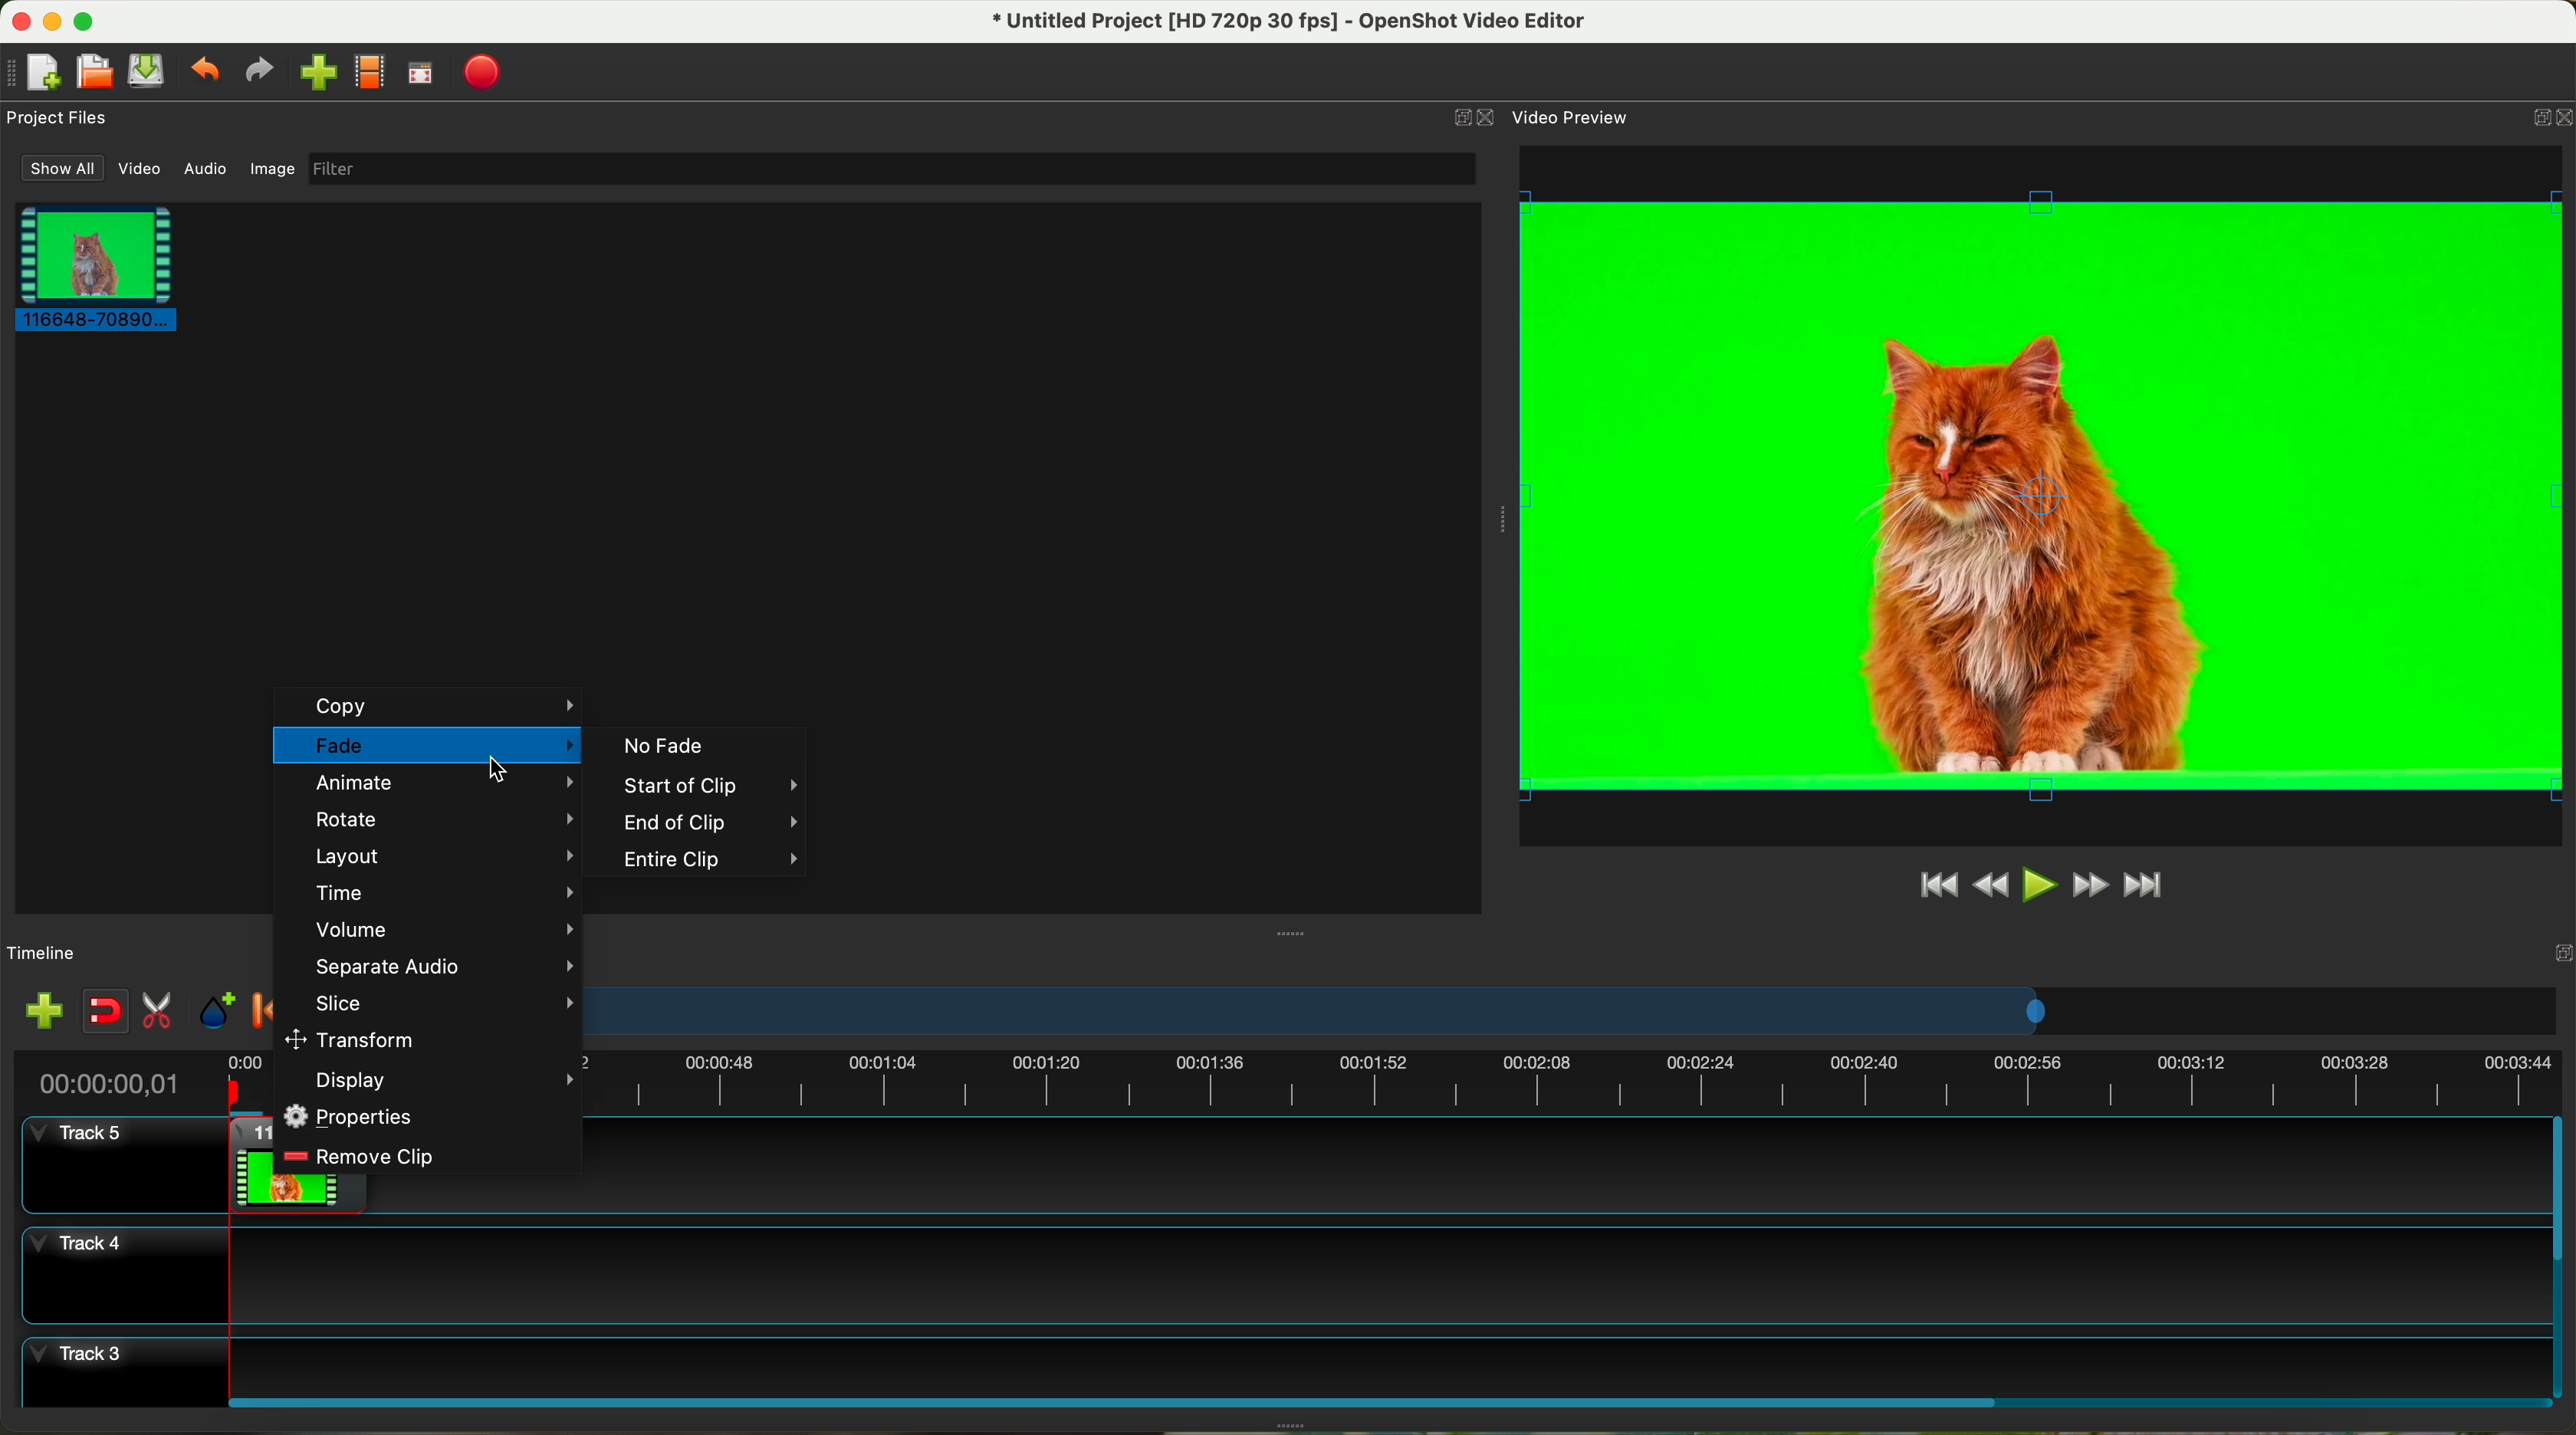  I want to click on click on import file, so click(313, 65).